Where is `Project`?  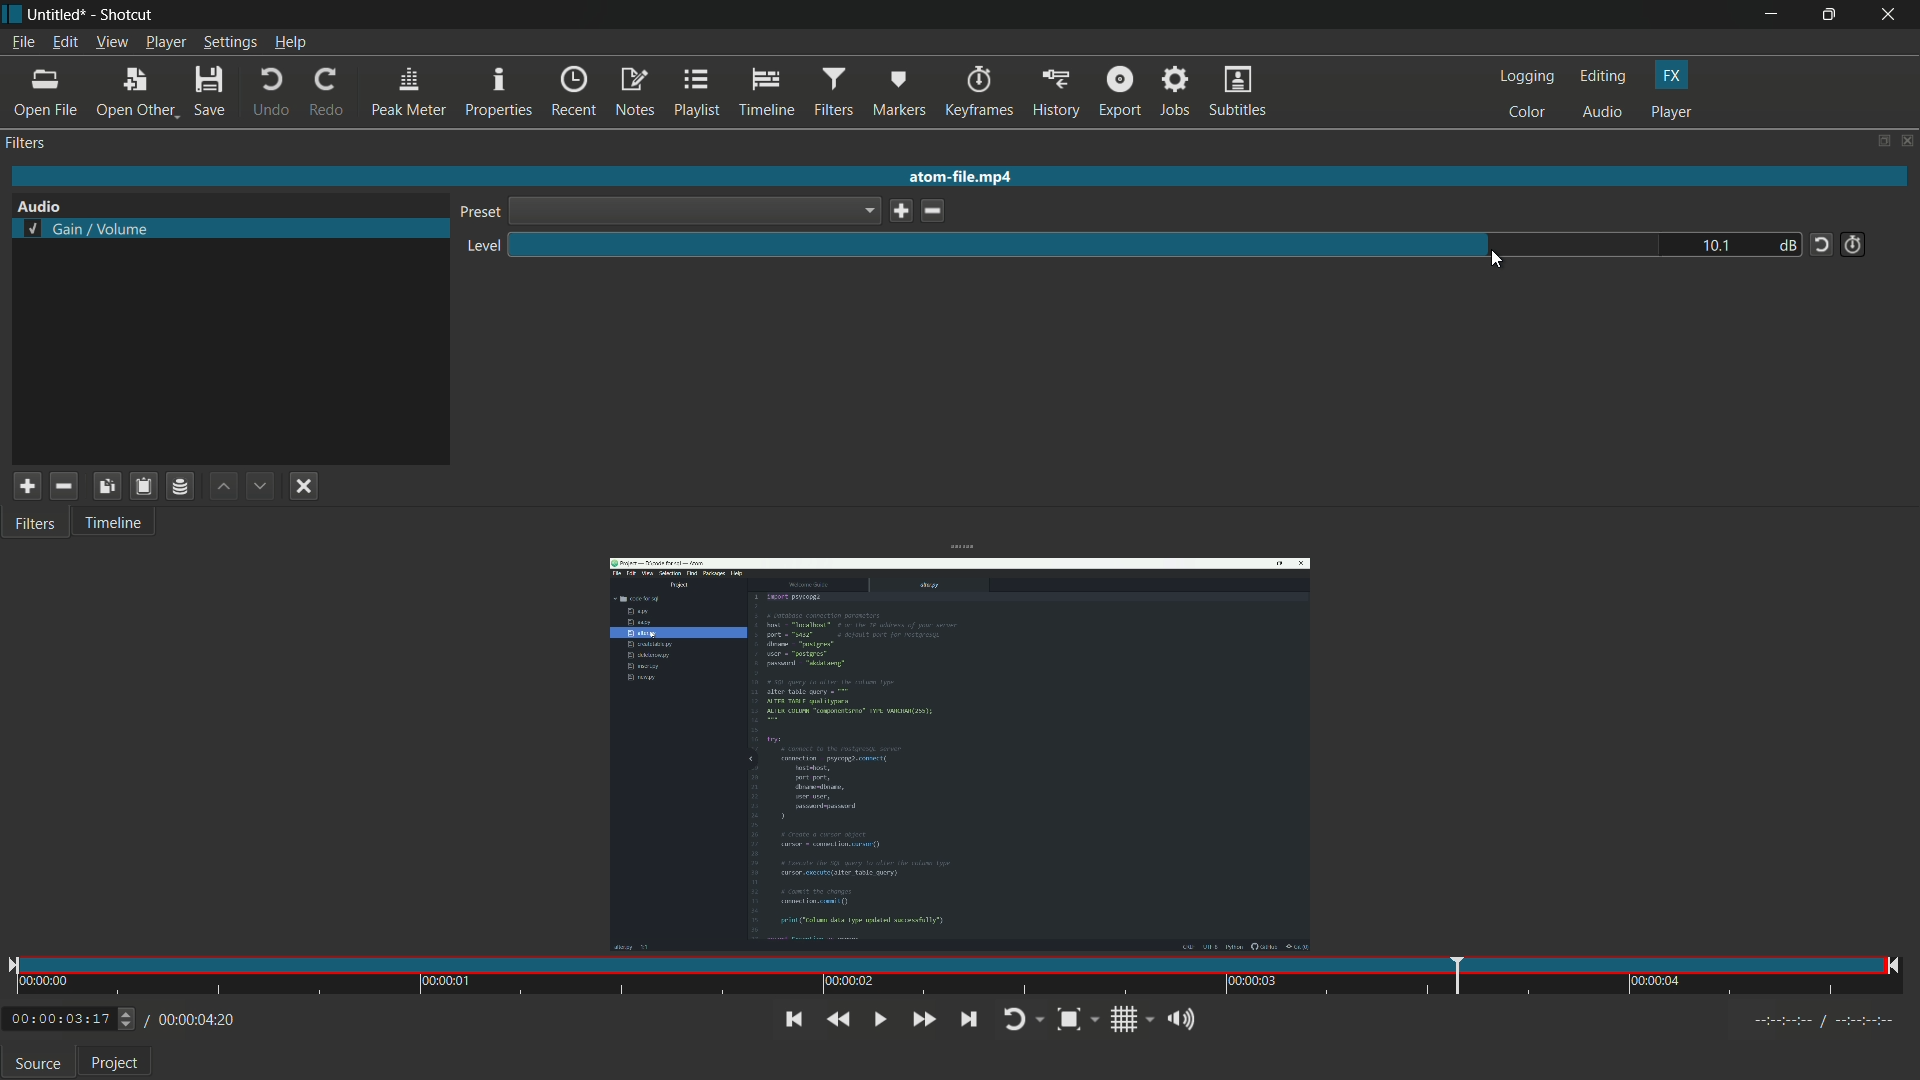 Project is located at coordinates (113, 1064).